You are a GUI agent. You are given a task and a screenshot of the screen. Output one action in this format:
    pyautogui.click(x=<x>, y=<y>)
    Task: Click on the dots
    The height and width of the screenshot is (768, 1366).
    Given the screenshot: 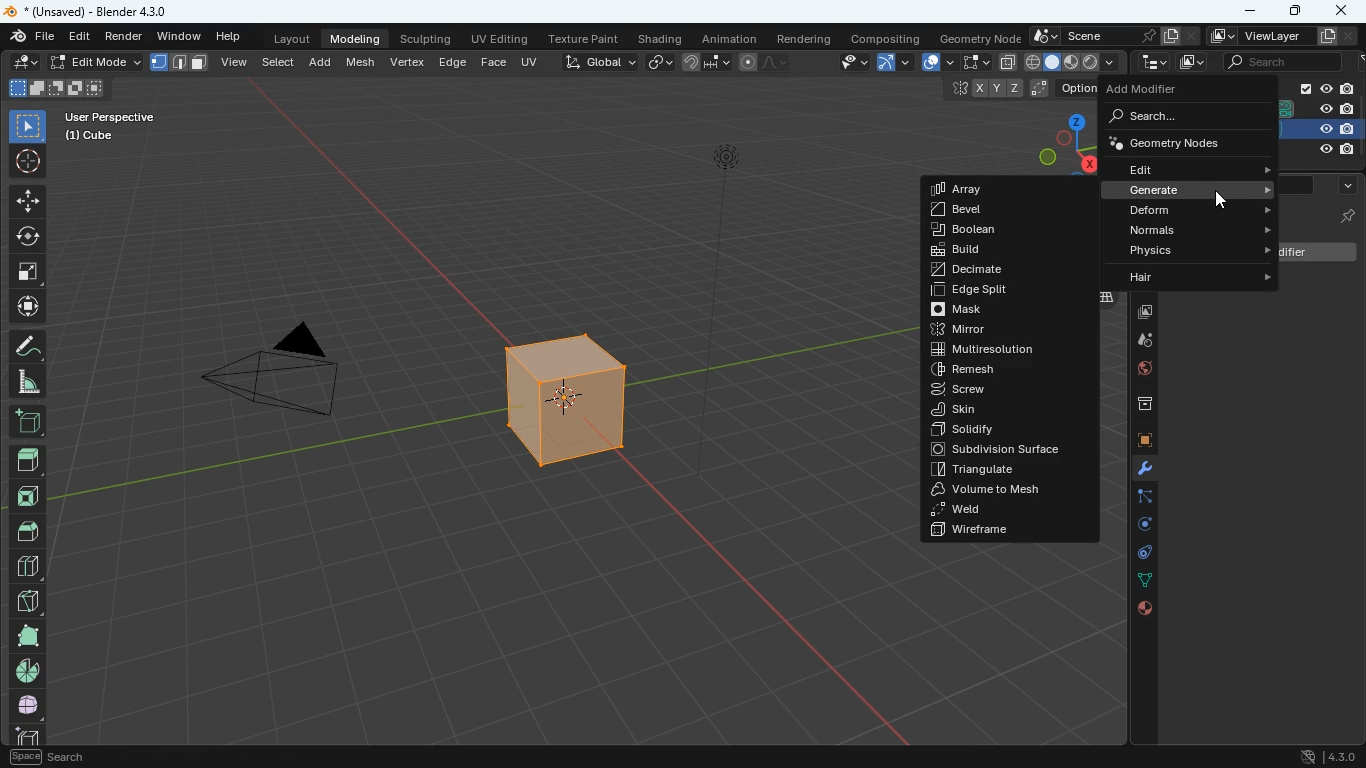 What is the action you would take?
    pyautogui.click(x=1140, y=581)
    